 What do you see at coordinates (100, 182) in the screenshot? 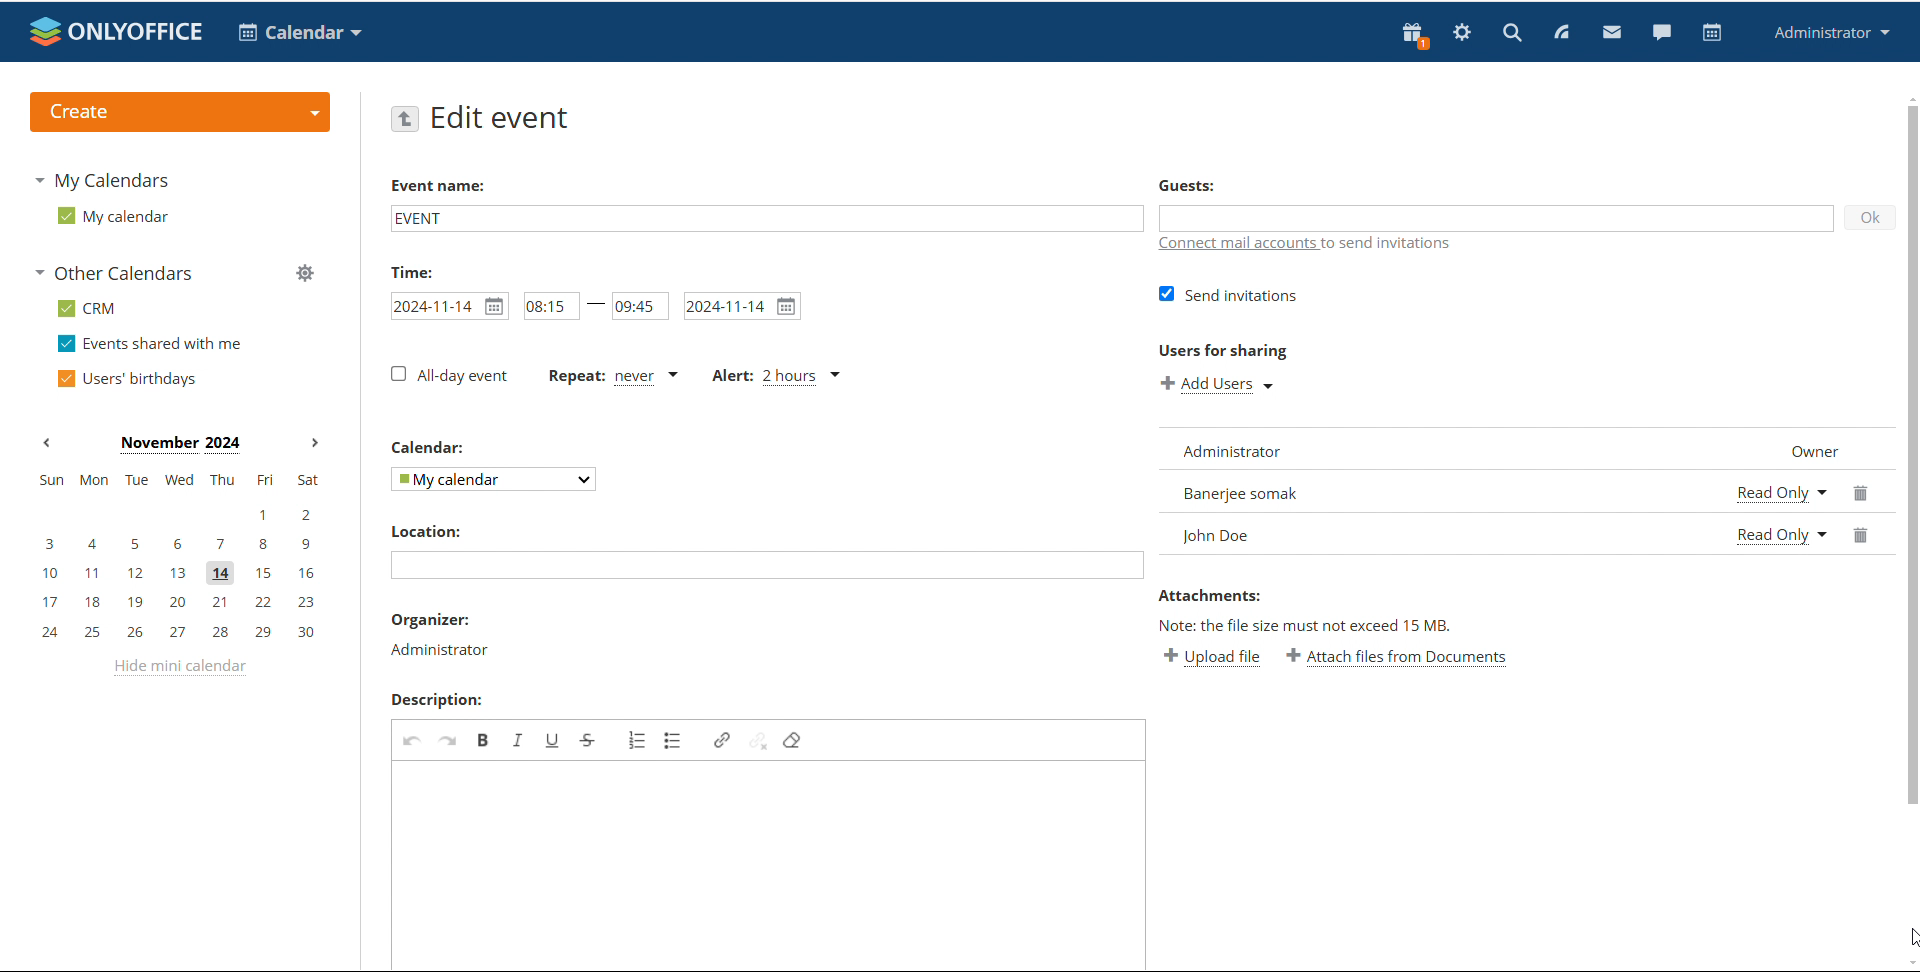
I see `my calendars` at bounding box center [100, 182].